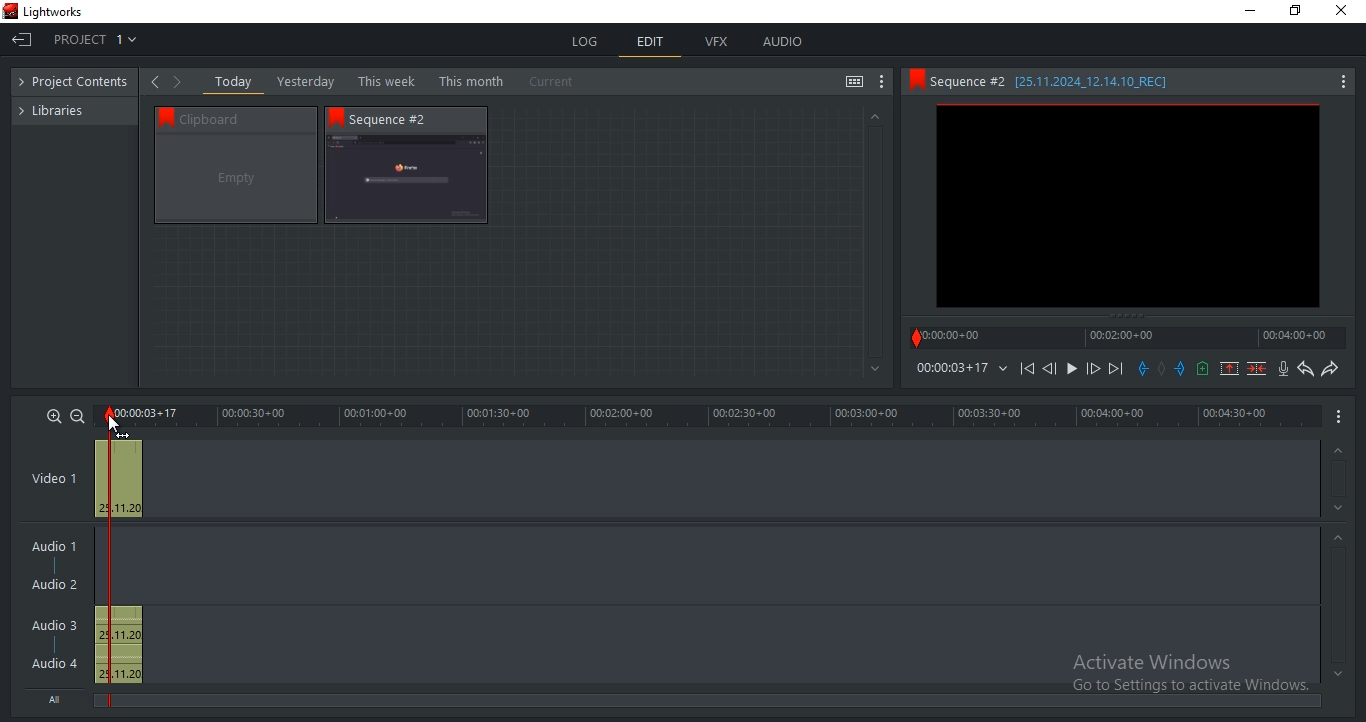 This screenshot has height=722, width=1366. What do you see at coordinates (162, 116) in the screenshot?
I see `Bookmark icon` at bounding box center [162, 116].